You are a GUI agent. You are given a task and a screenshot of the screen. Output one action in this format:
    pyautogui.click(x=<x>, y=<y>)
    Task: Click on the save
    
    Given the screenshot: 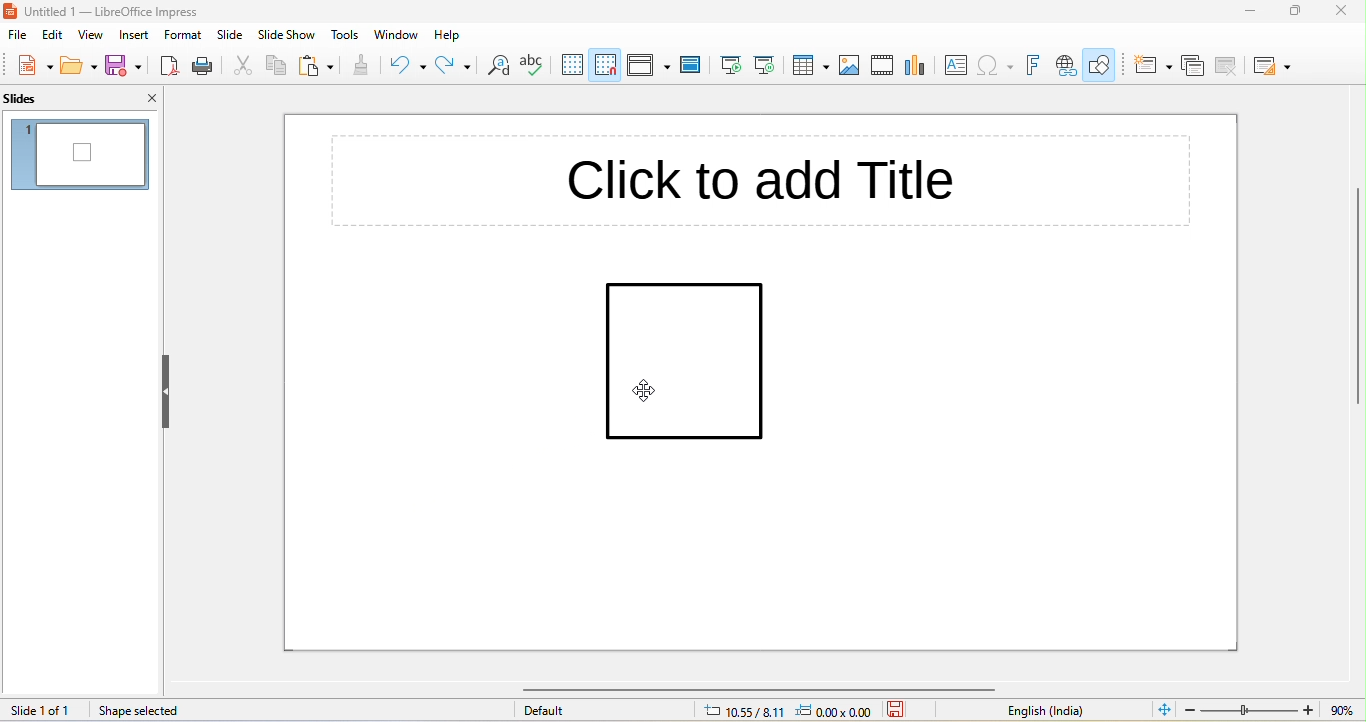 What is the action you would take?
    pyautogui.click(x=900, y=711)
    